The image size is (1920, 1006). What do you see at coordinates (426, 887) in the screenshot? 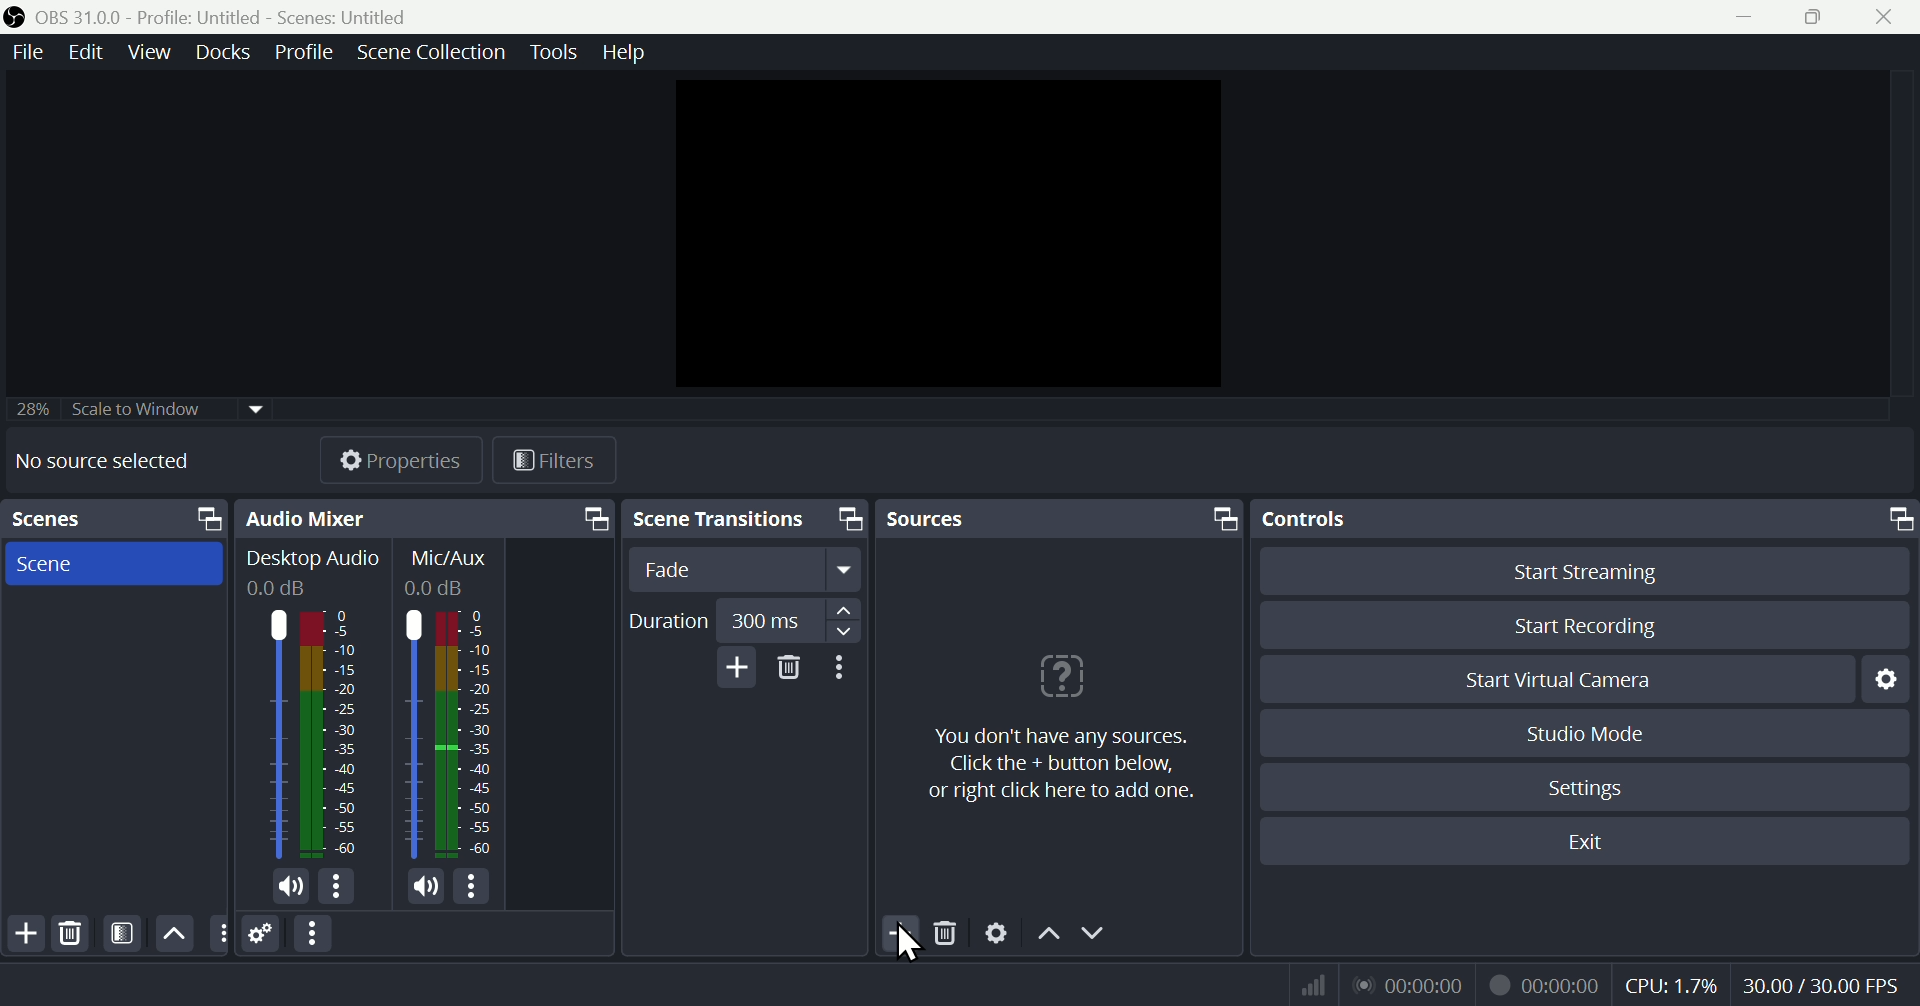
I see `(un)mute` at bounding box center [426, 887].